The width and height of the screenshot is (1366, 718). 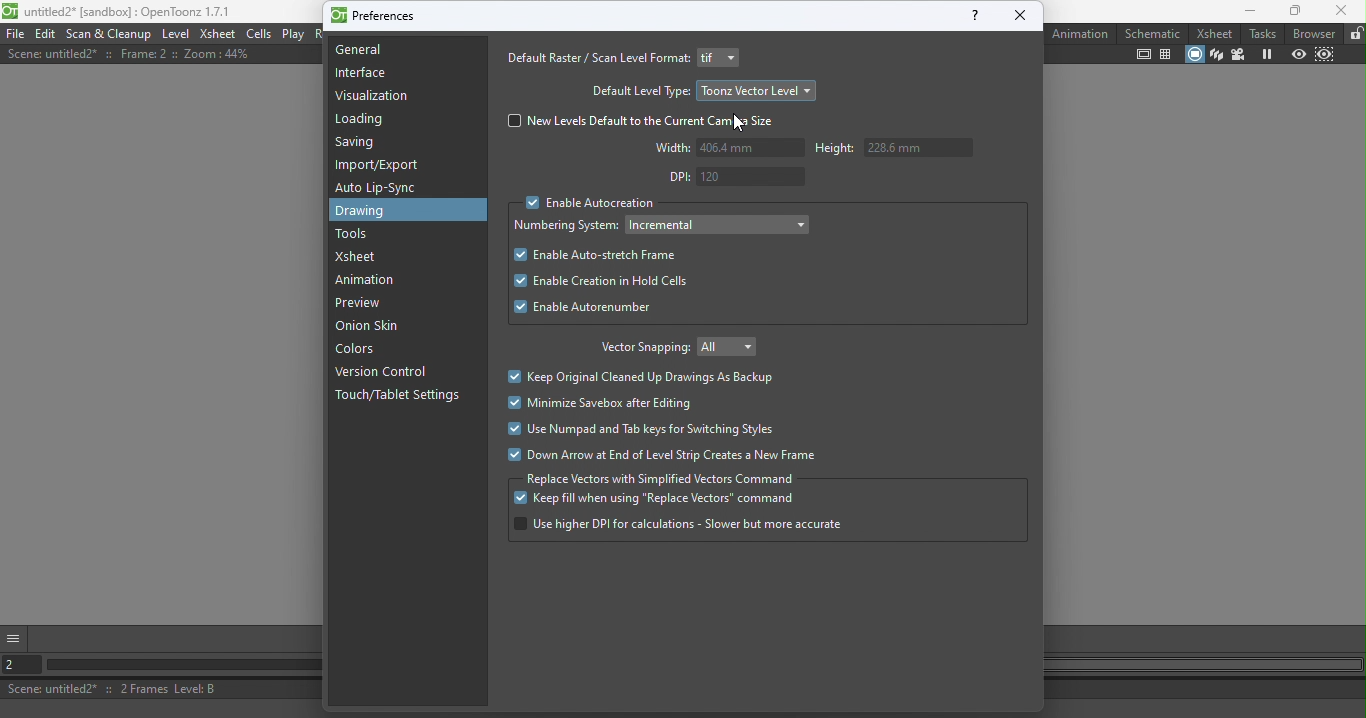 I want to click on Replace vectors with simplified command, so click(x=662, y=479).